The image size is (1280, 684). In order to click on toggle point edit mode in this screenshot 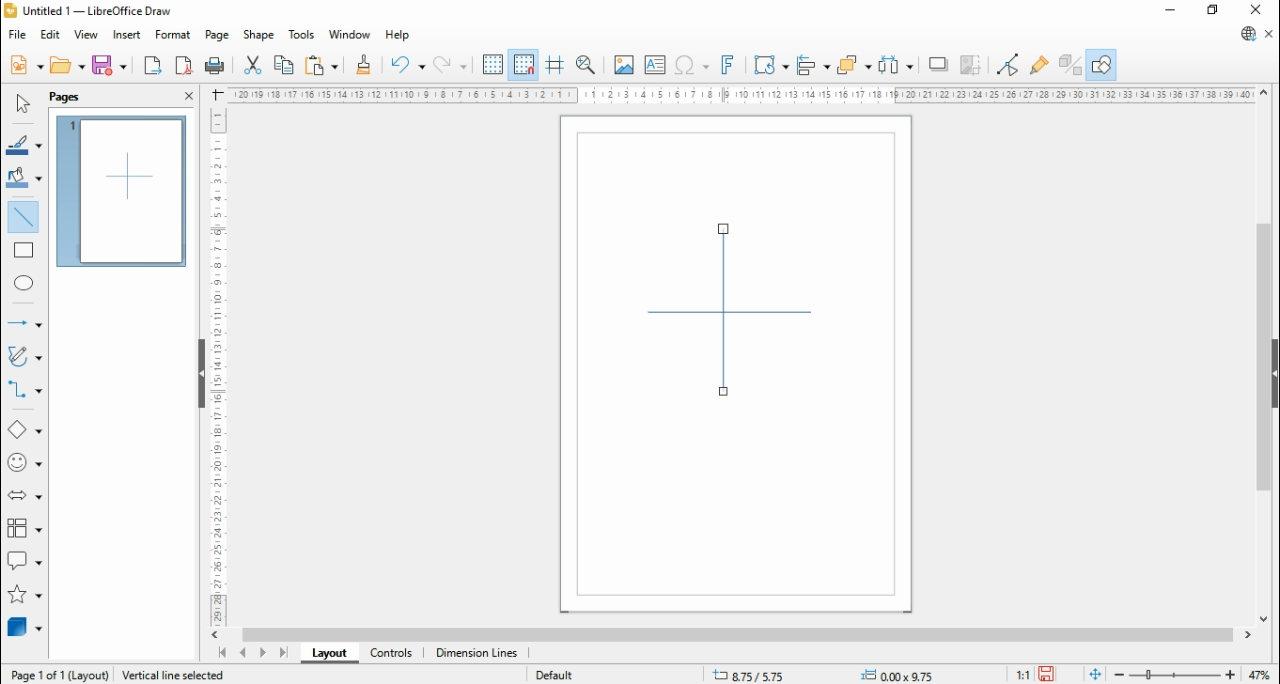, I will do `click(1008, 63)`.